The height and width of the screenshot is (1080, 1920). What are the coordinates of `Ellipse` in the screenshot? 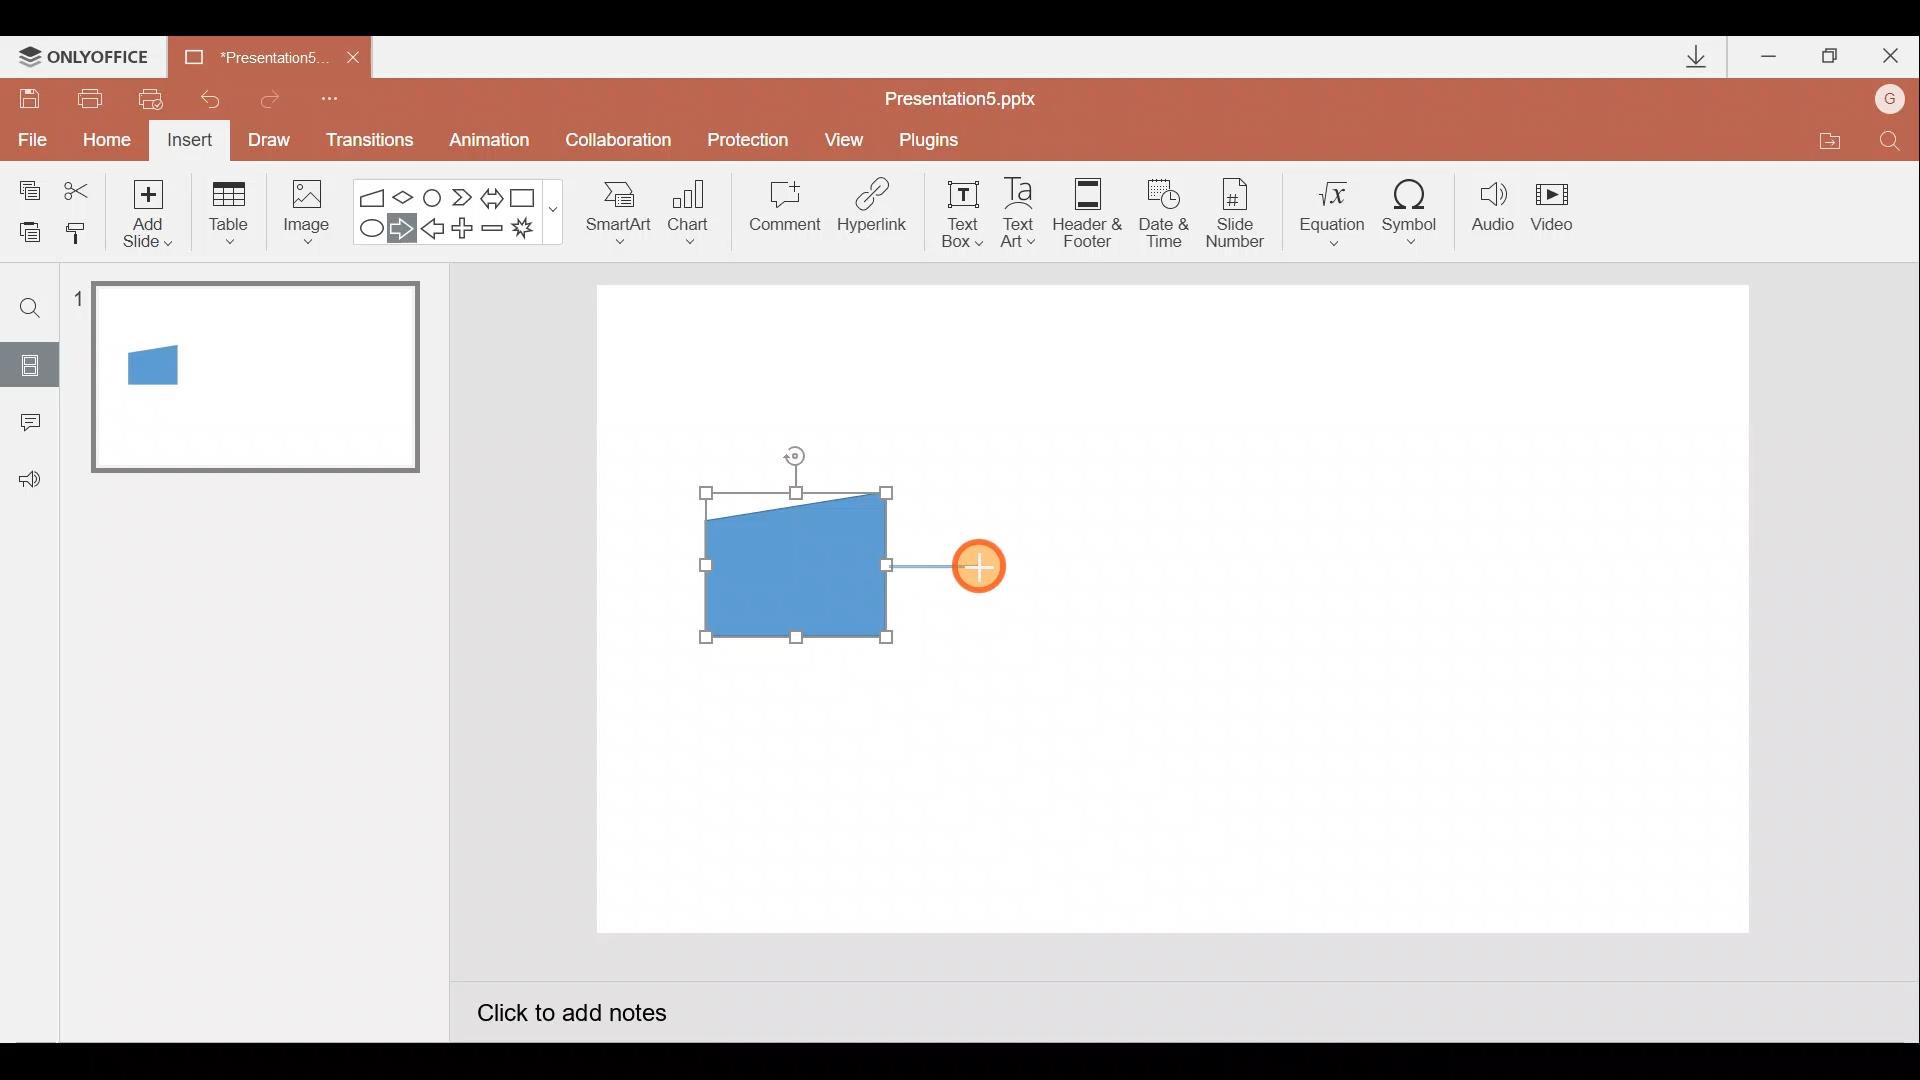 It's located at (367, 229).